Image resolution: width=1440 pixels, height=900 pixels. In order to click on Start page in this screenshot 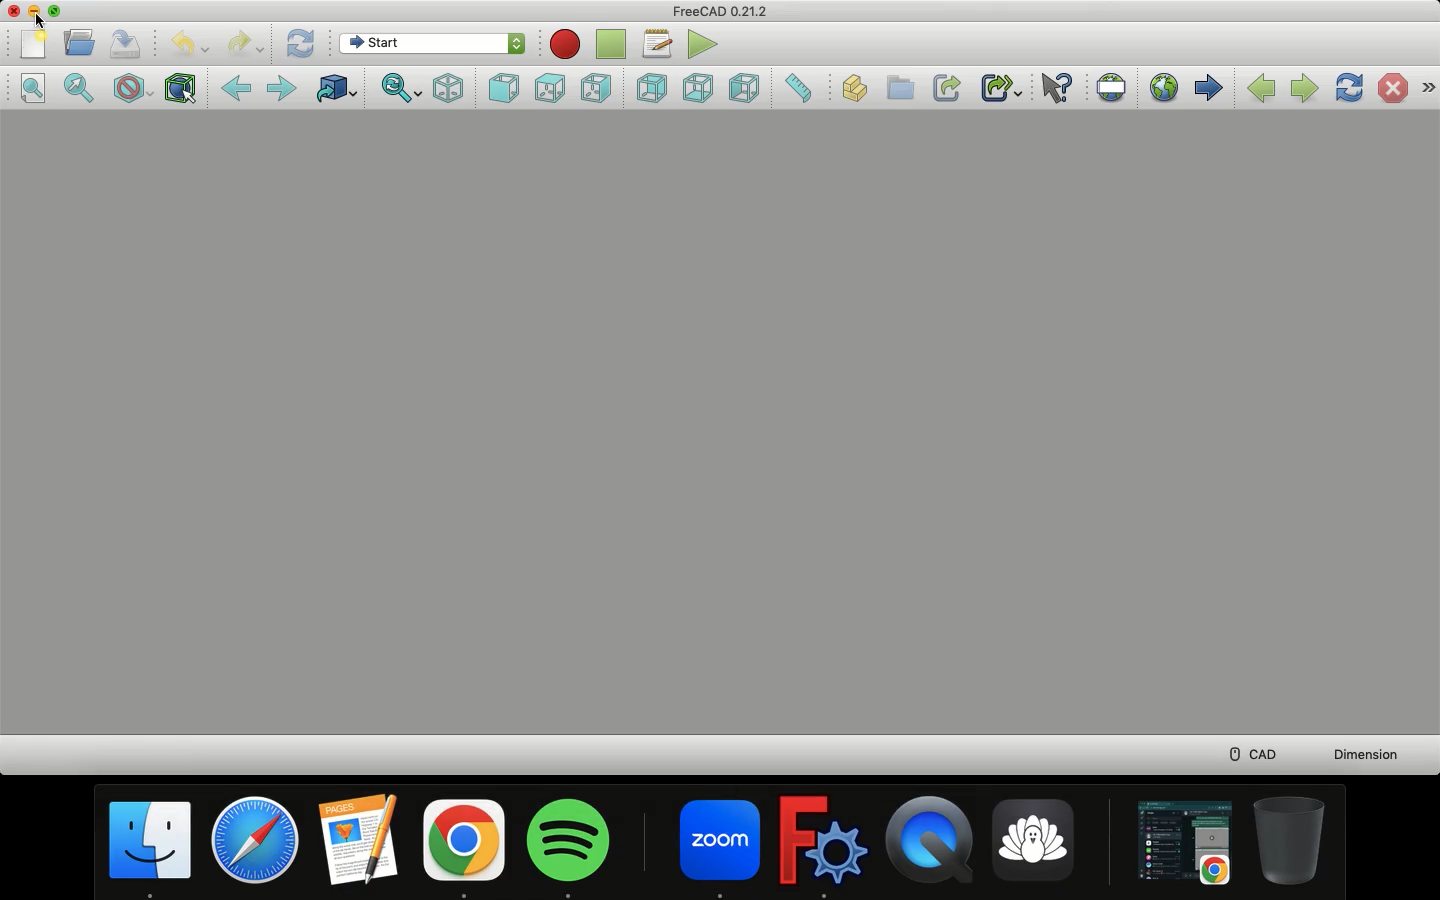, I will do `click(1209, 86)`.